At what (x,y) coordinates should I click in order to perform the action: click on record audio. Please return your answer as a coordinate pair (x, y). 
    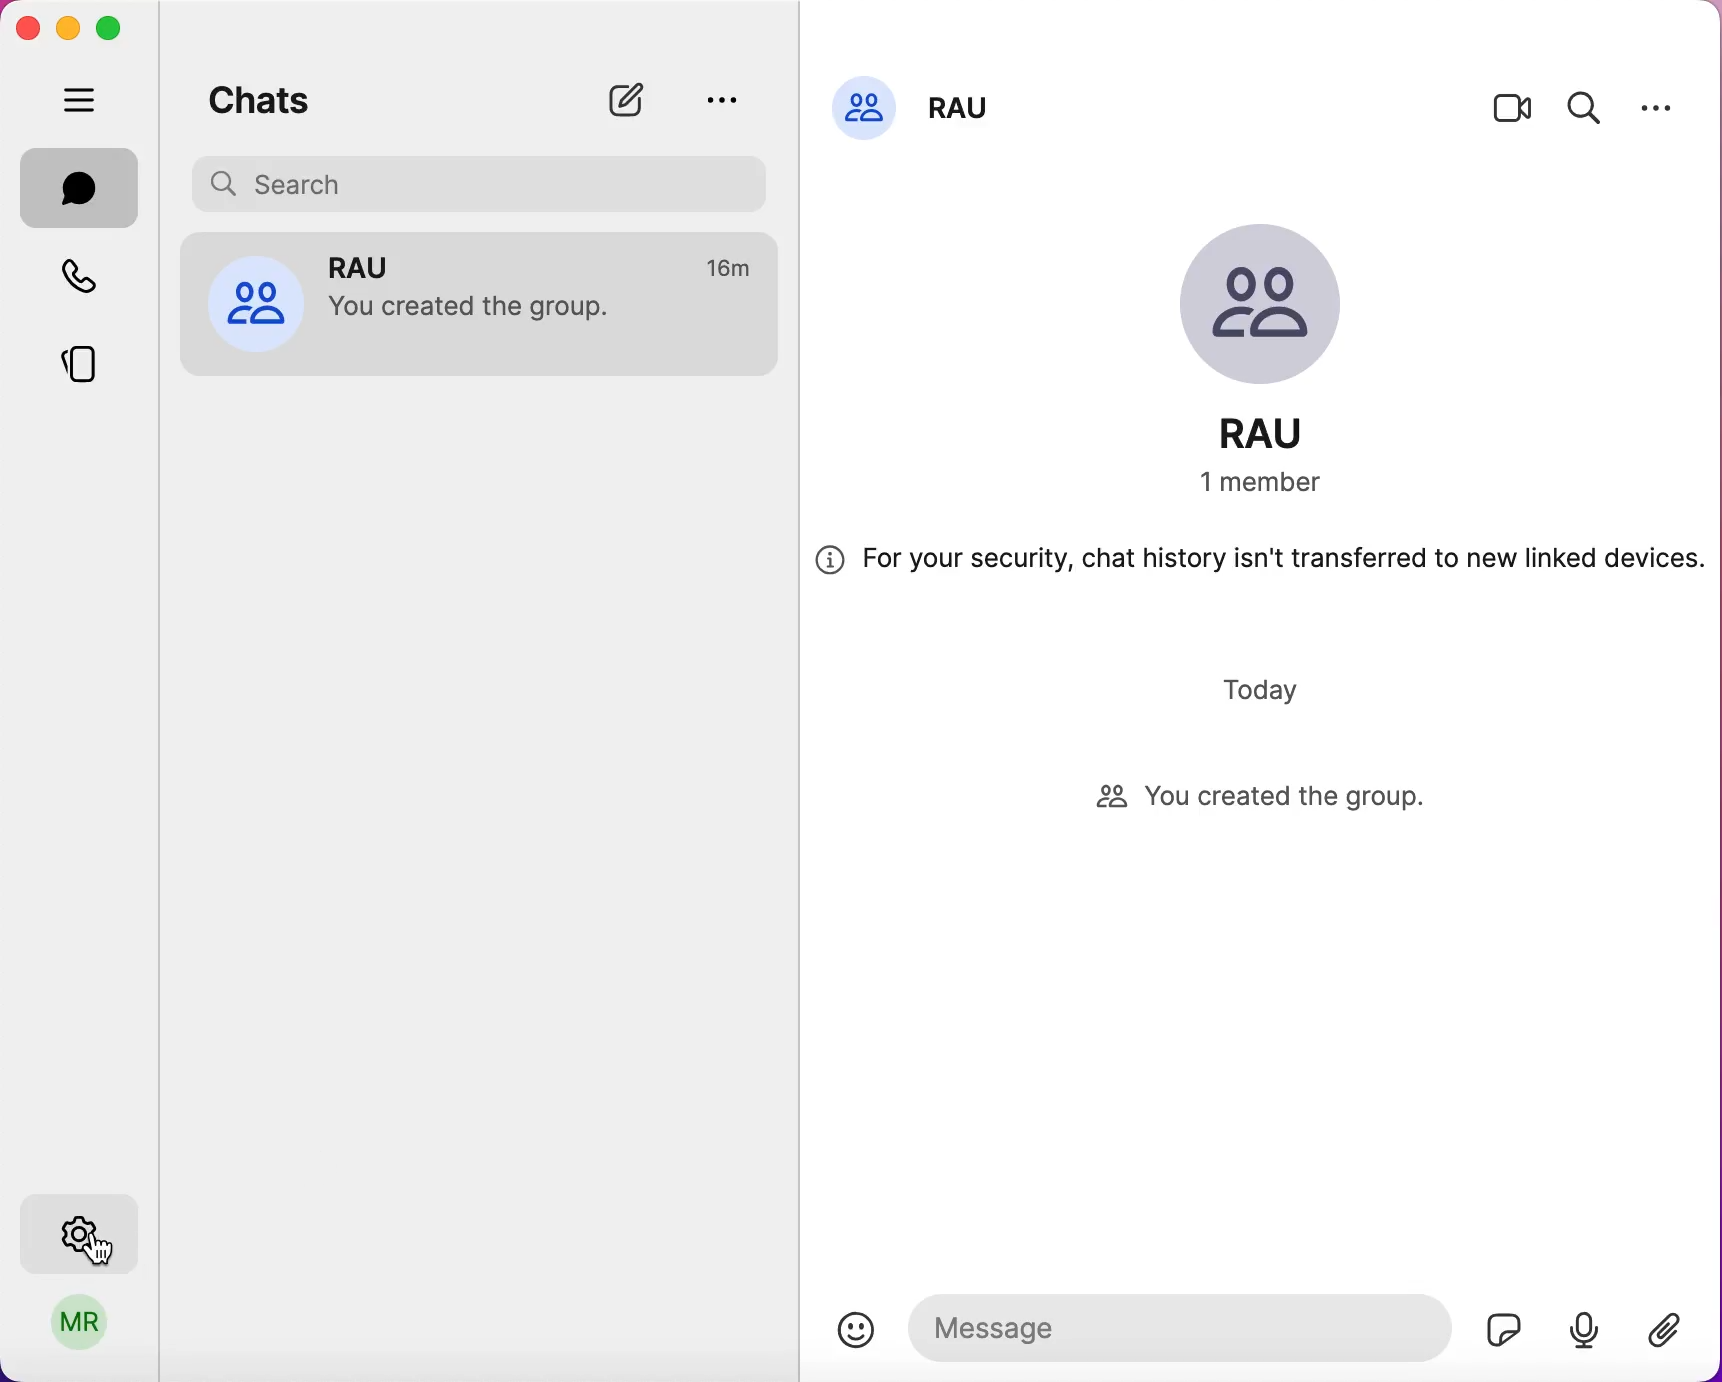
    Looking at the image, I should click on (1583, 1328).